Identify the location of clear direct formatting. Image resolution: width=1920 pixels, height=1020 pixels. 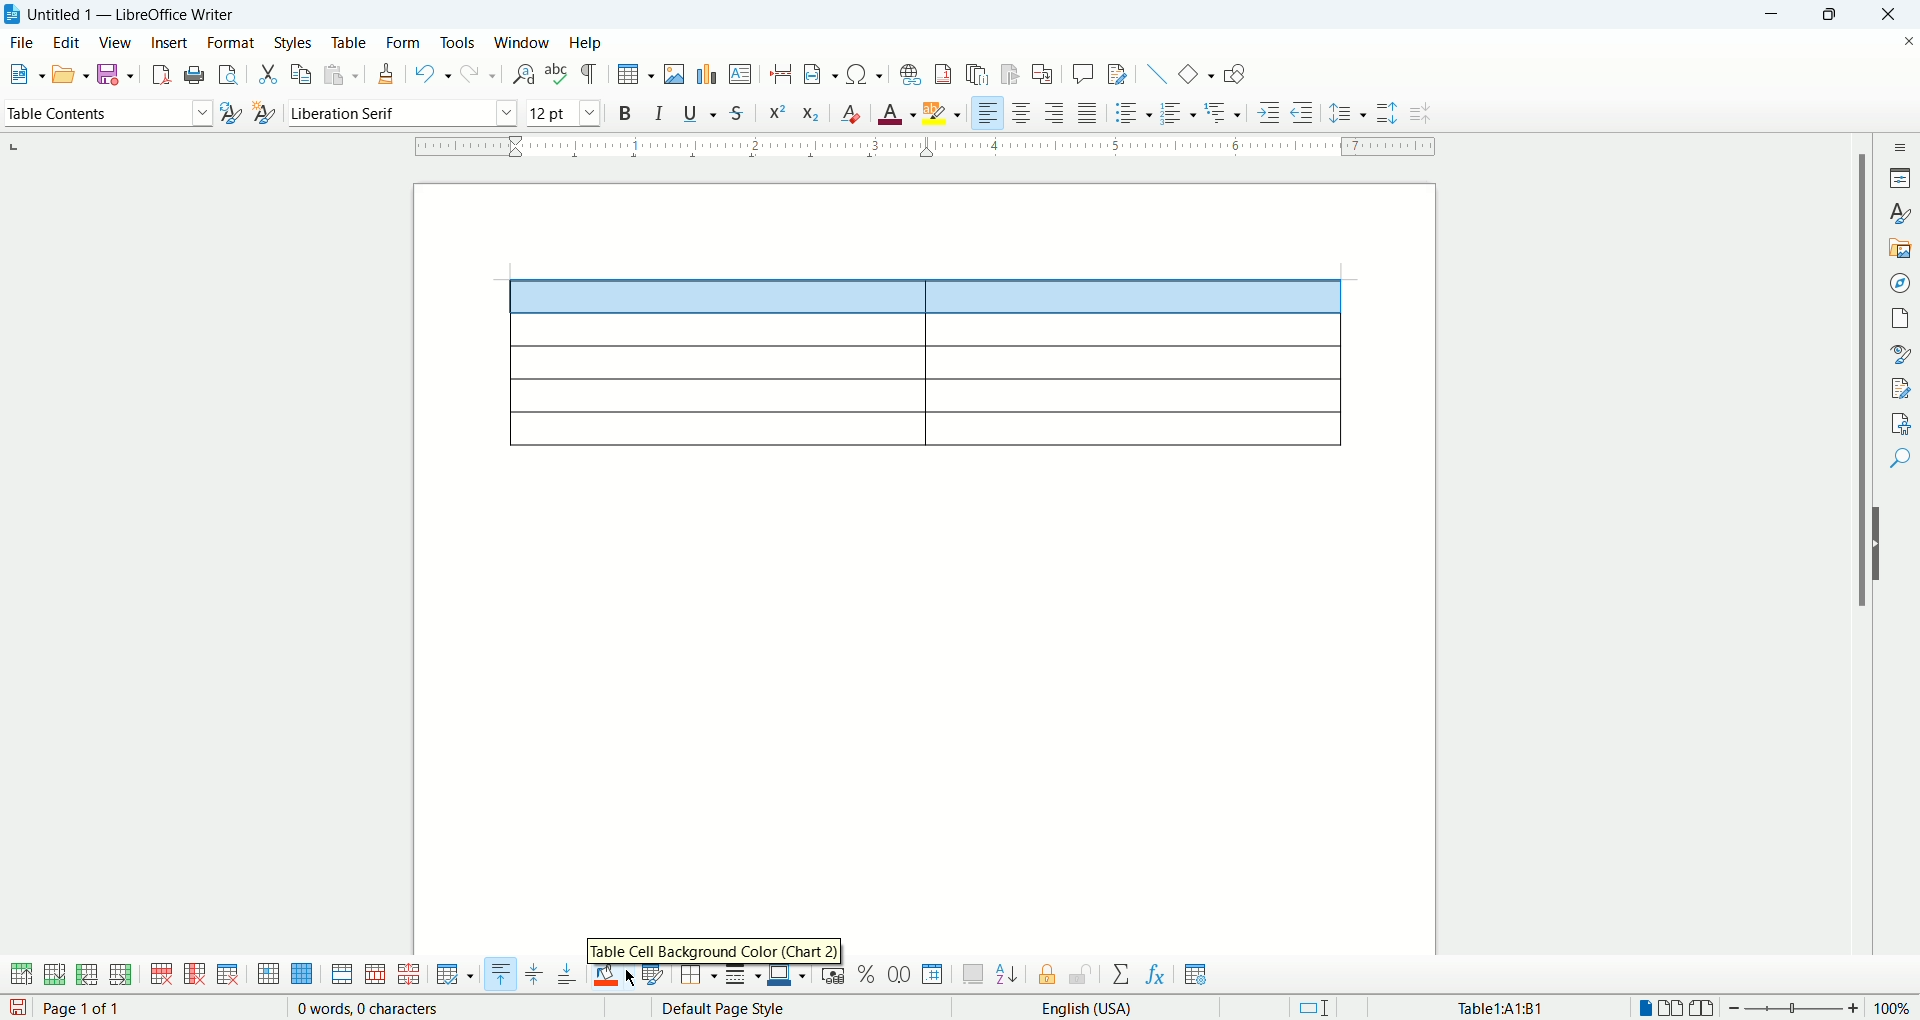
(850, 110).